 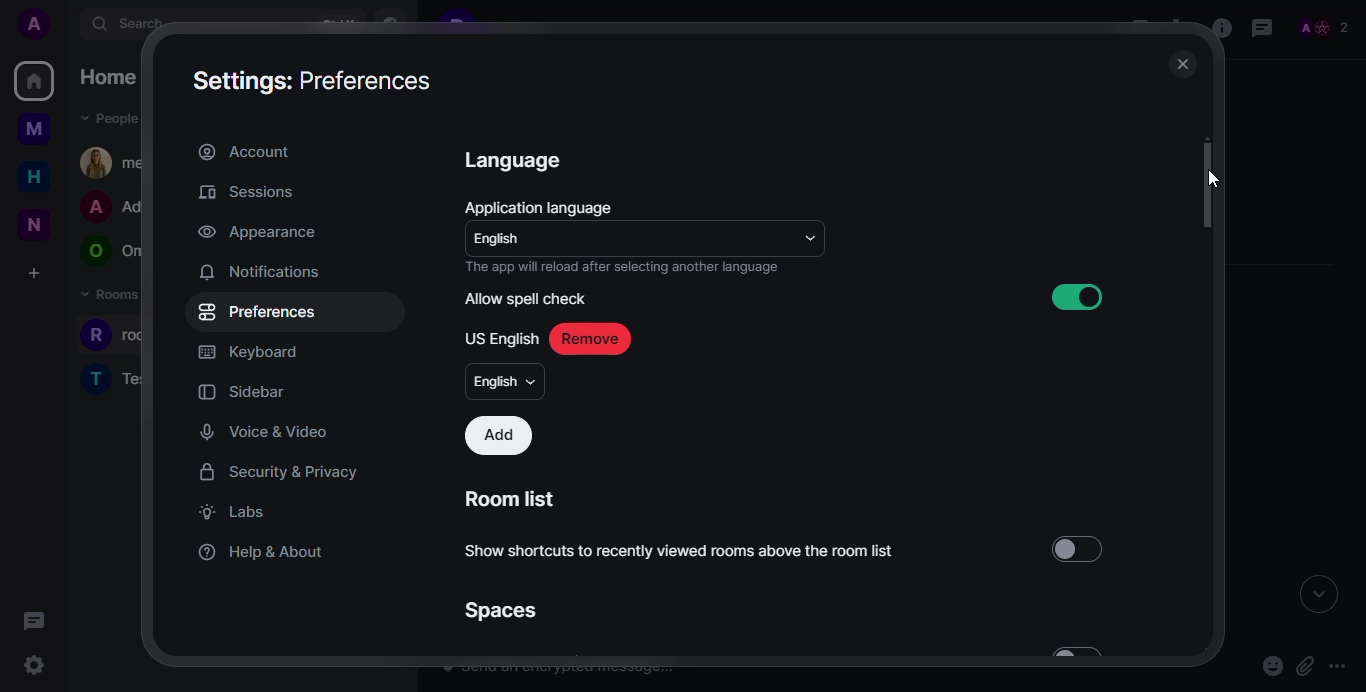 What do you see at coordinates (113, 119) in the screenshot?
I see `people dropdown` at bounding box center [113, 119].